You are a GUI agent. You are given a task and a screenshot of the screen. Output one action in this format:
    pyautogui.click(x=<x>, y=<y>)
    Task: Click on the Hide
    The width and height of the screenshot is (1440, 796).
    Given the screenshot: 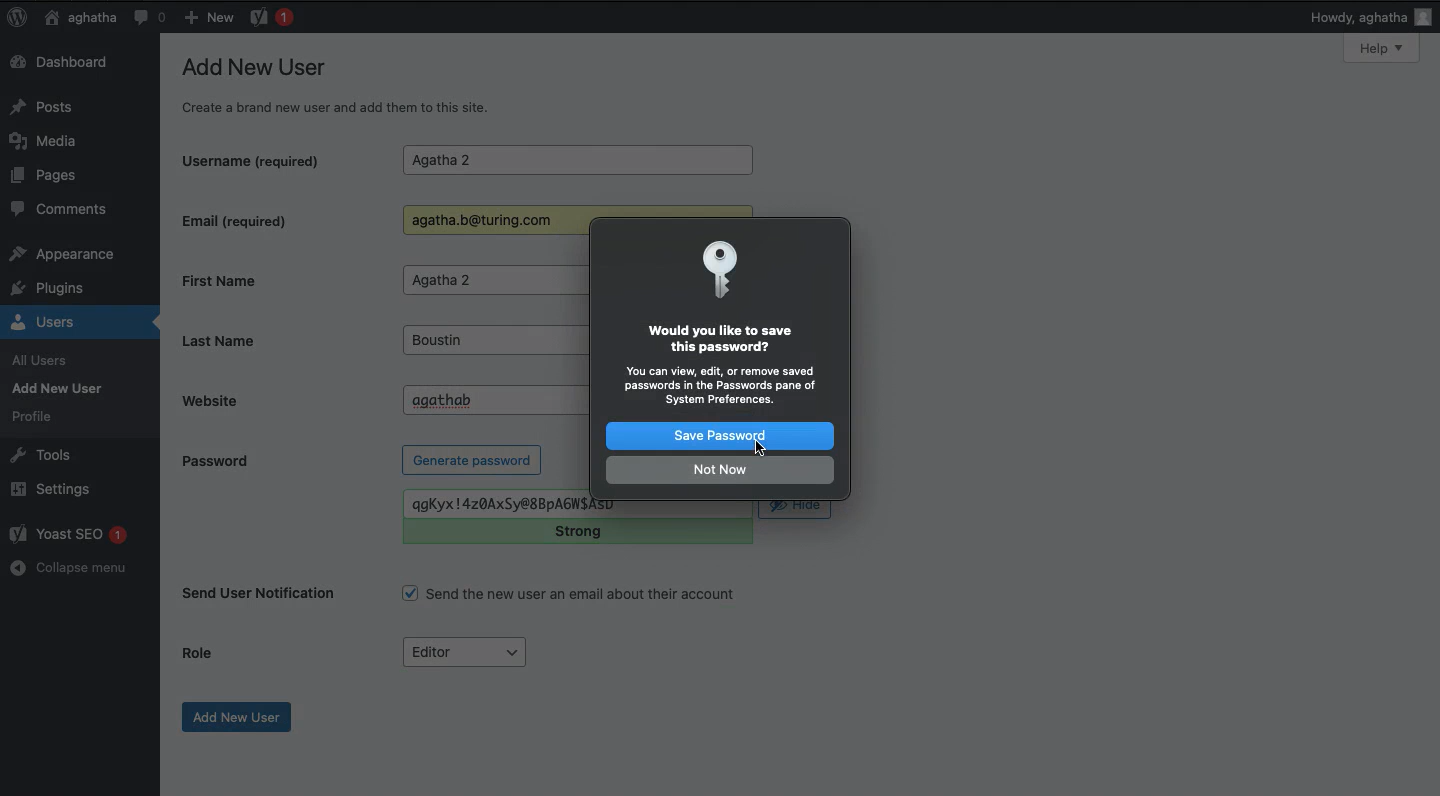 What is the action you would take?
    pyautogui.click(x=796, y=510)
    